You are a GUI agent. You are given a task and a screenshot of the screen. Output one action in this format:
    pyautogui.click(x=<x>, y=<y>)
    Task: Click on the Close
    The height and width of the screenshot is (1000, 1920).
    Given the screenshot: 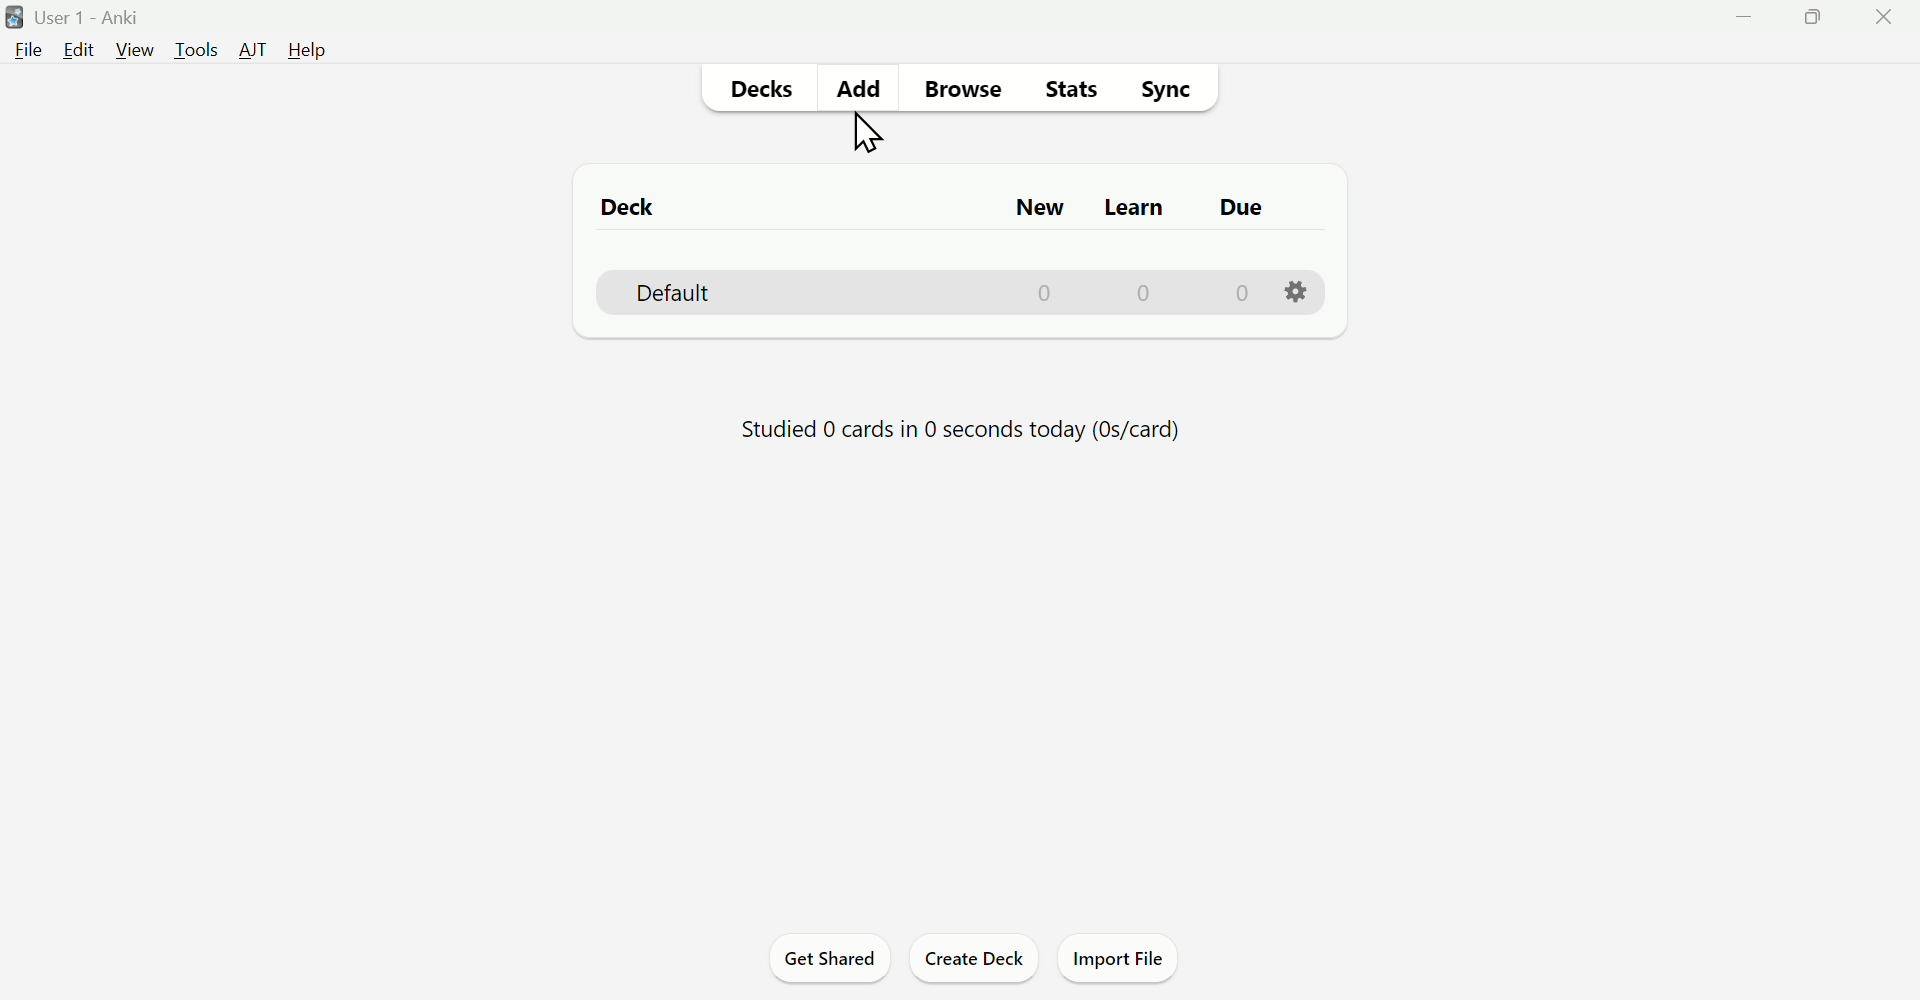 What is the action you would take?
    pyautogui.click(x=1888, y=16)
    